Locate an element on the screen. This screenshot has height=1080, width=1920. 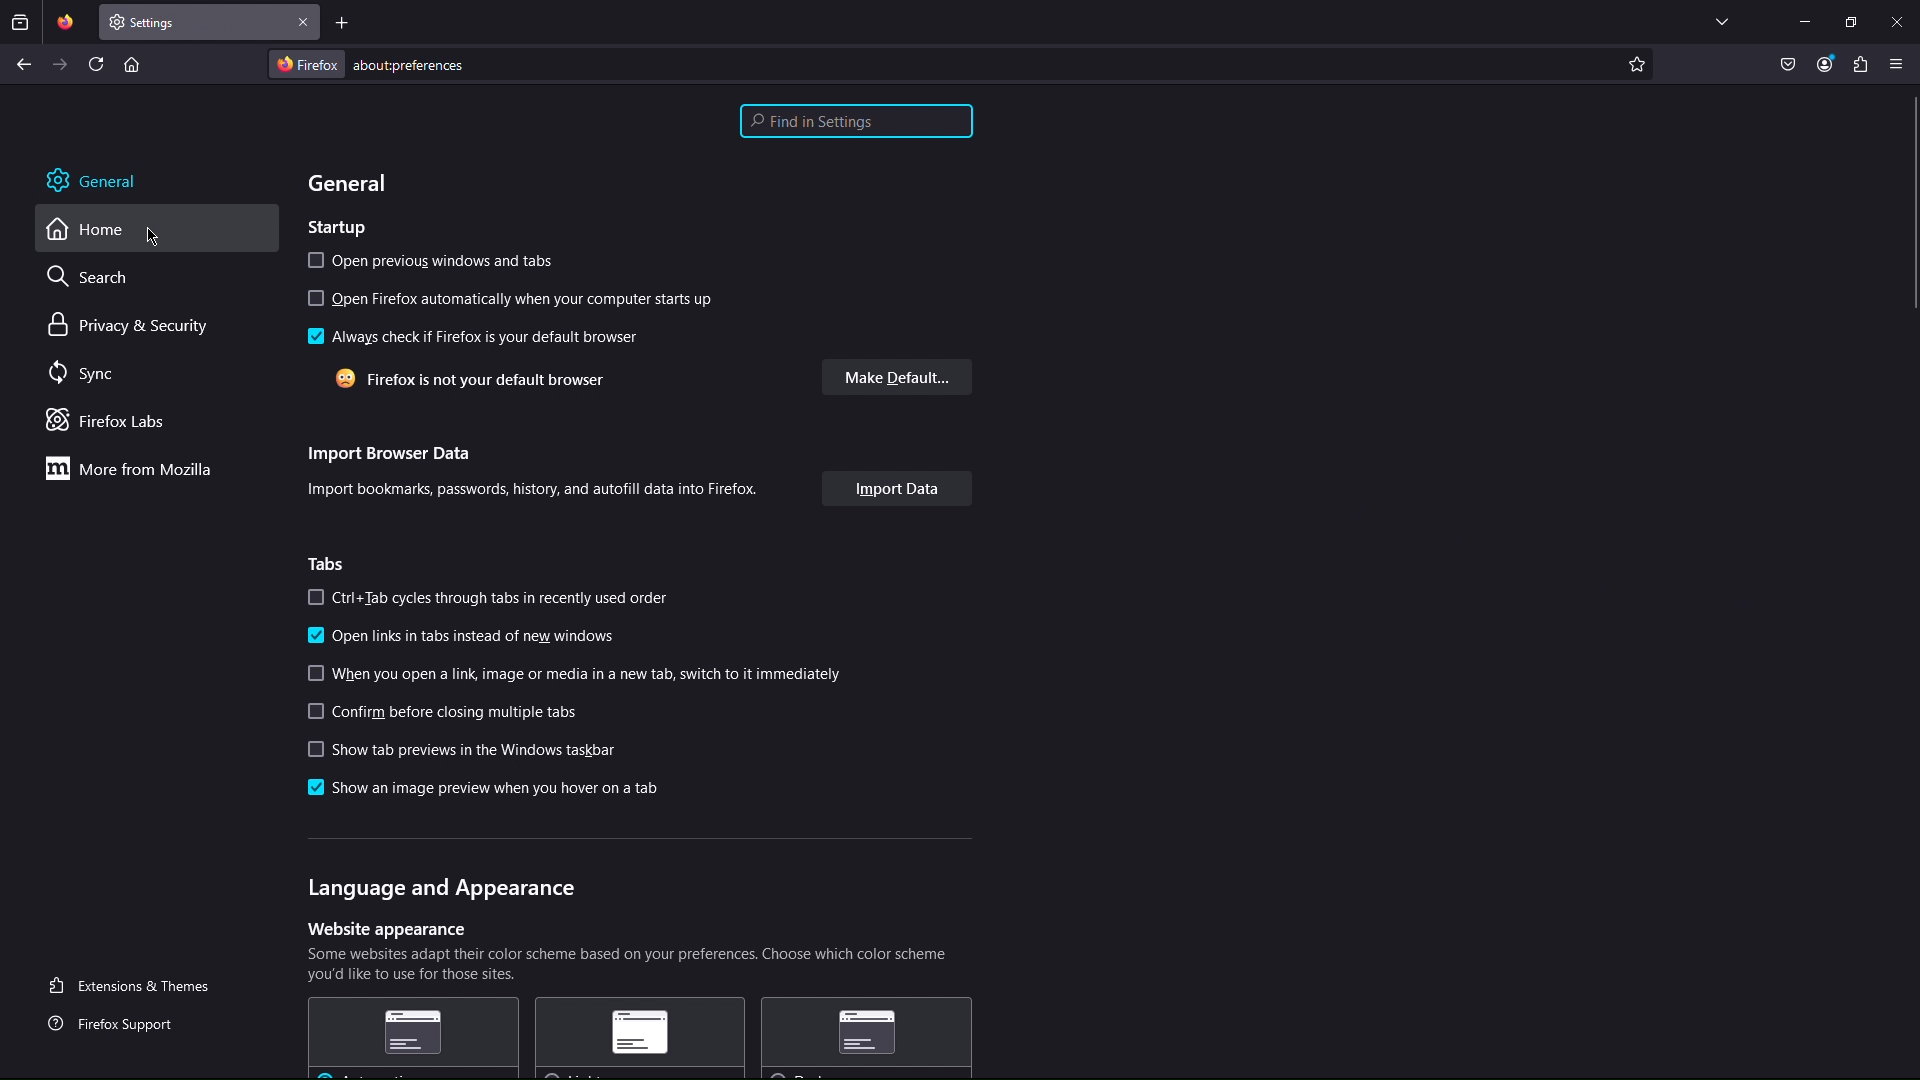
Account is located at coordinates (1825, 66).